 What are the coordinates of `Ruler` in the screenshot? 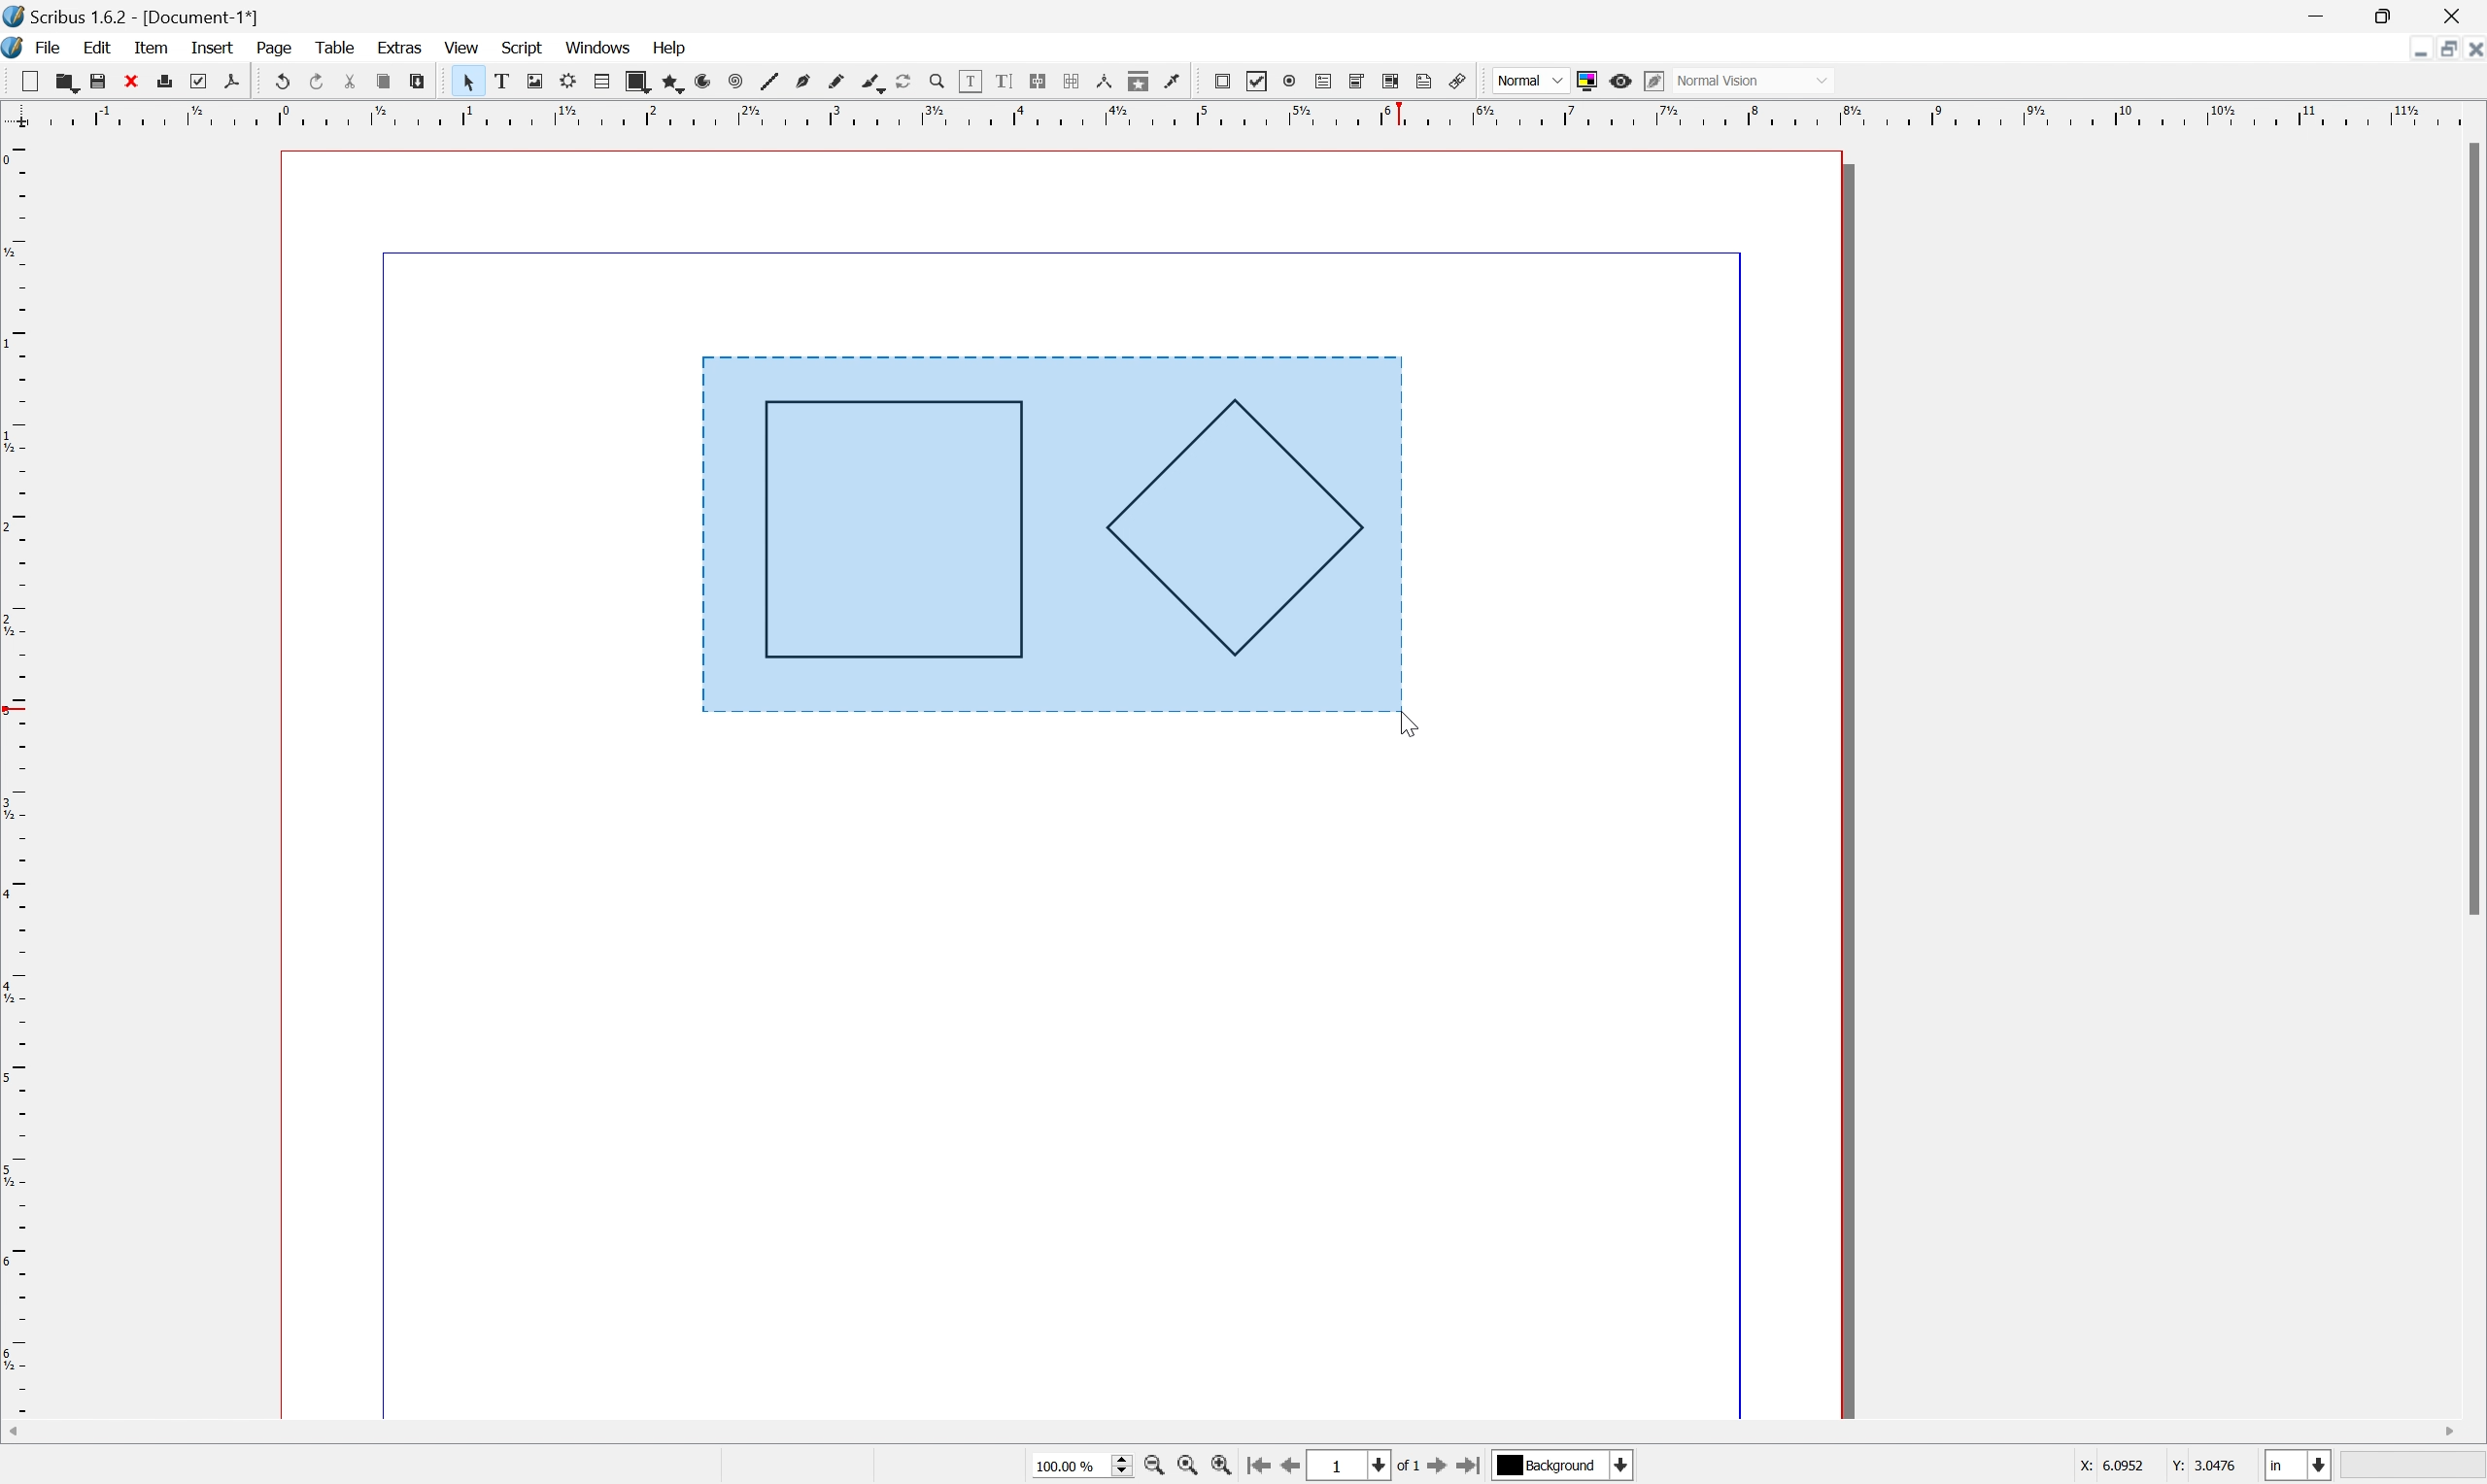 It's located at (16, 772).